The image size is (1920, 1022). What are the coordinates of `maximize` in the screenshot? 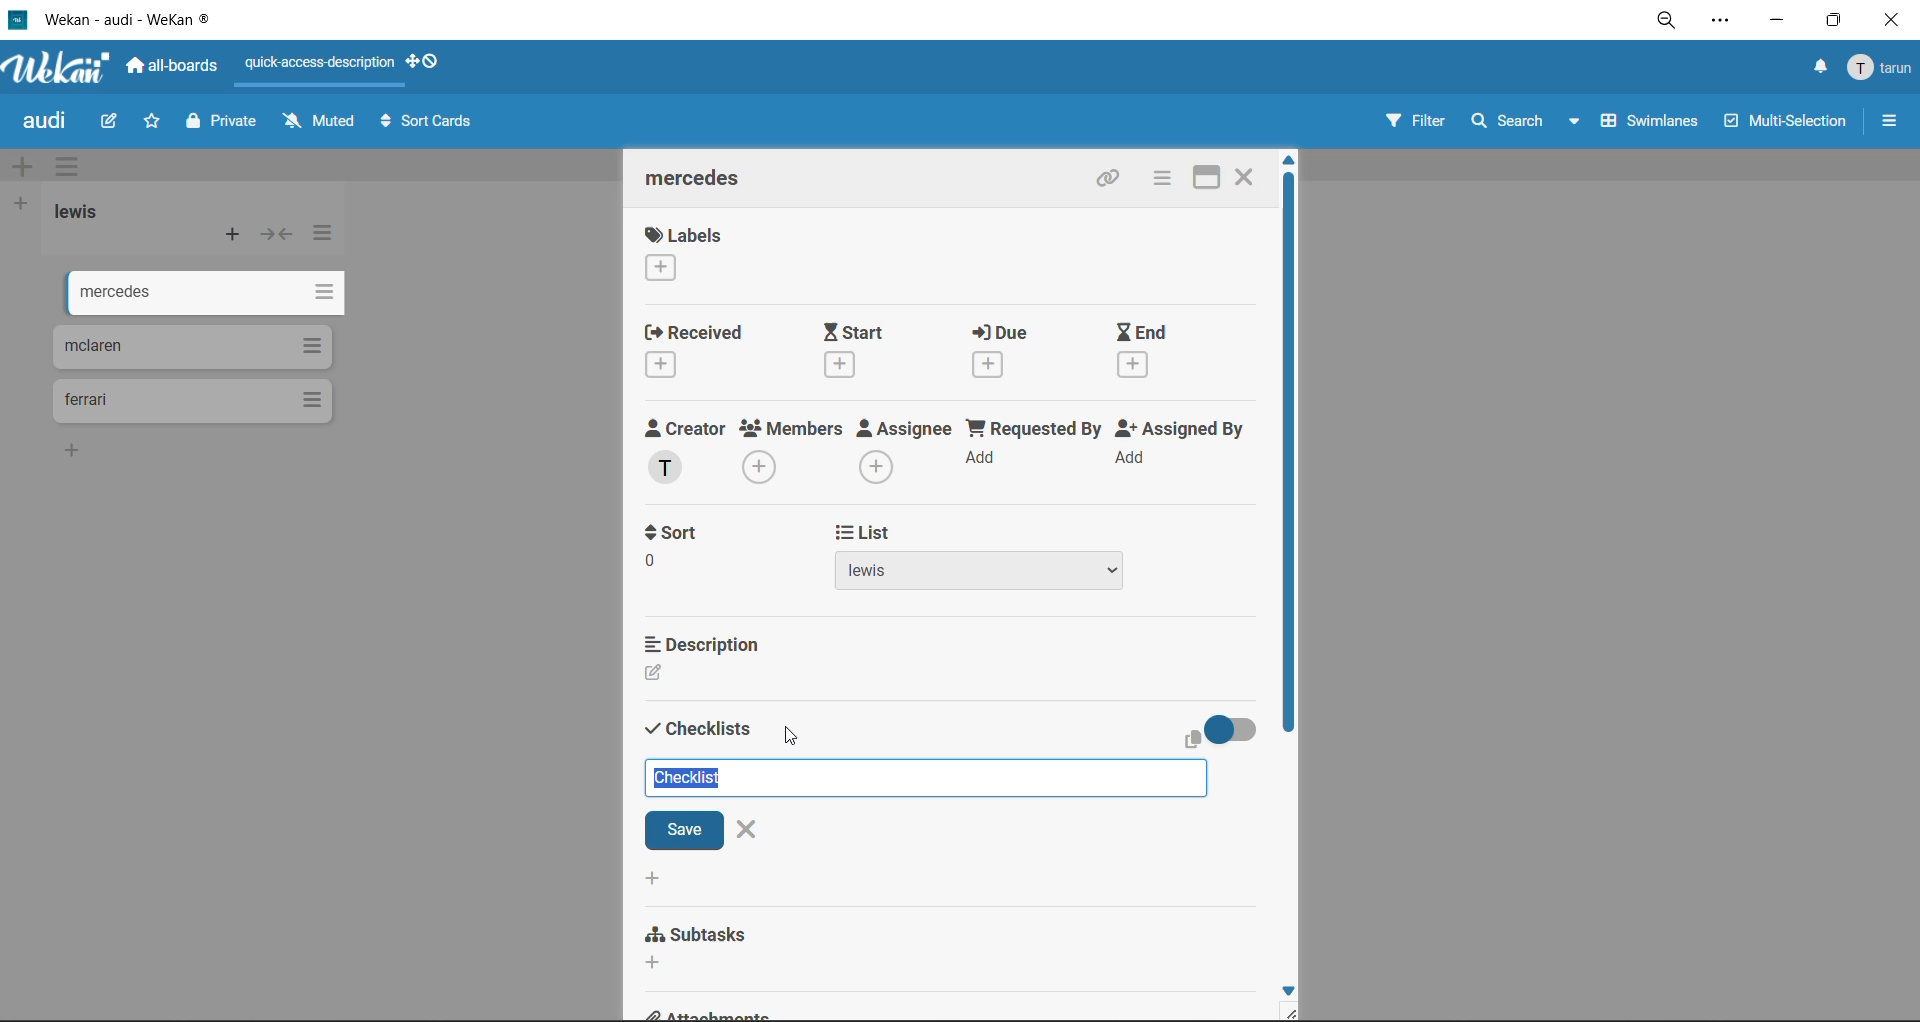 It's located at (1197, 177).